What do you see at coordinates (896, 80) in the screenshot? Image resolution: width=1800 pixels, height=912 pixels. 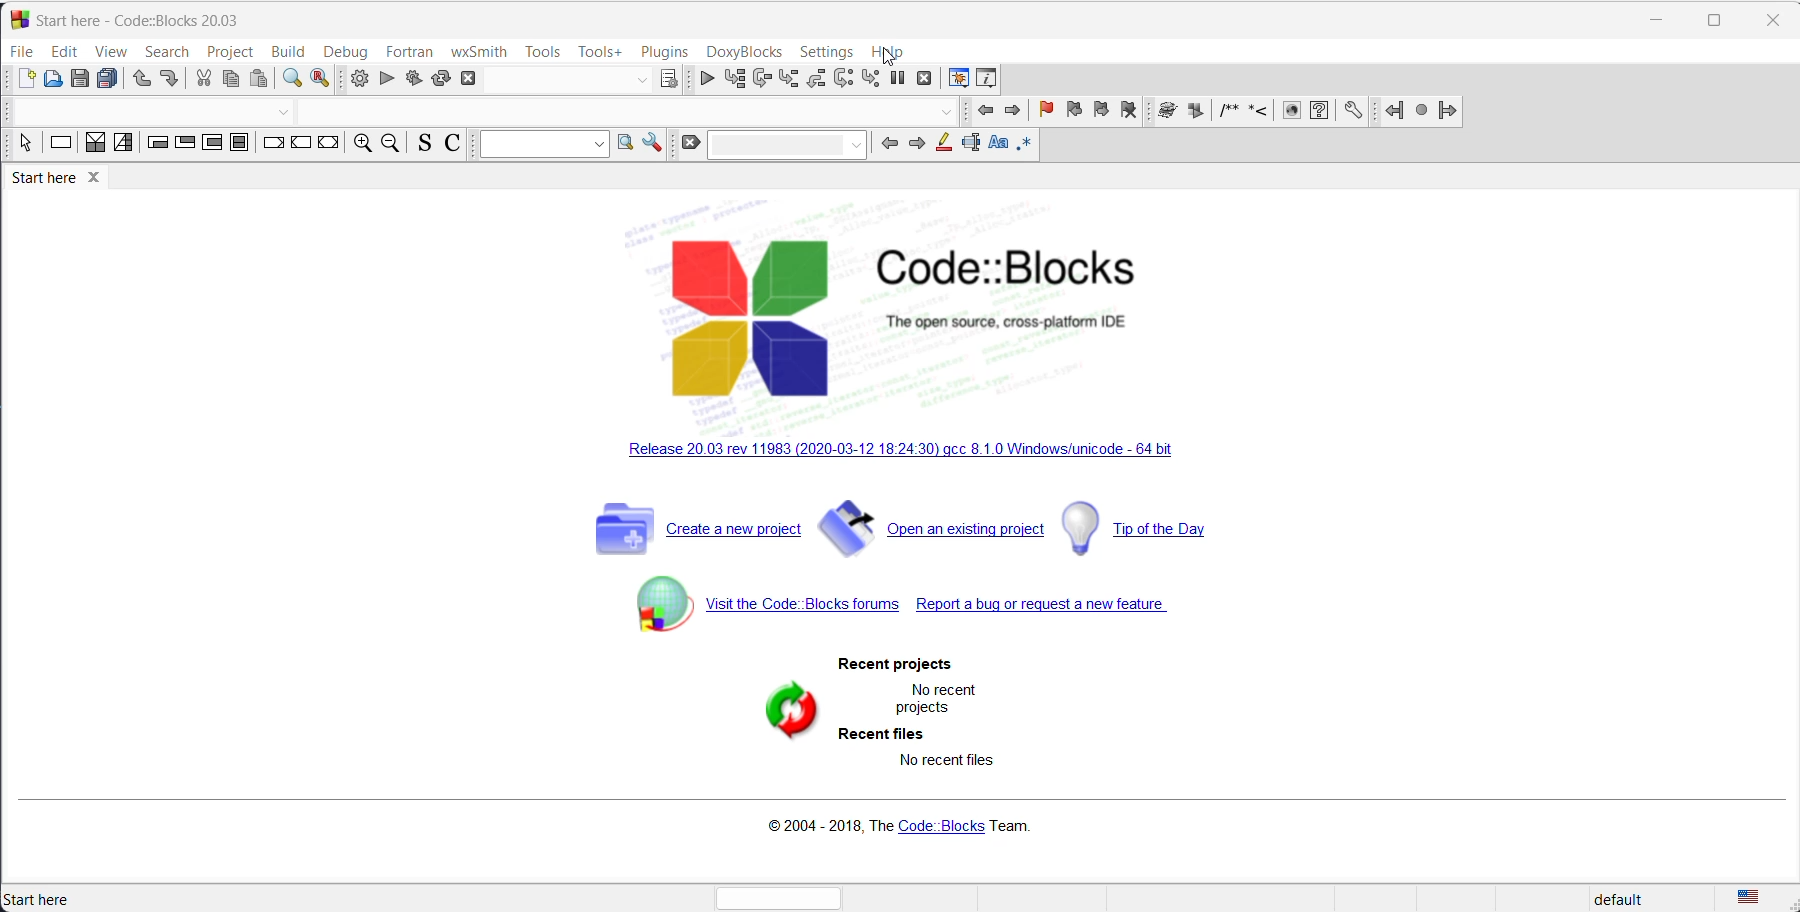 I see `break debugging` at bounding box center [896, 80].